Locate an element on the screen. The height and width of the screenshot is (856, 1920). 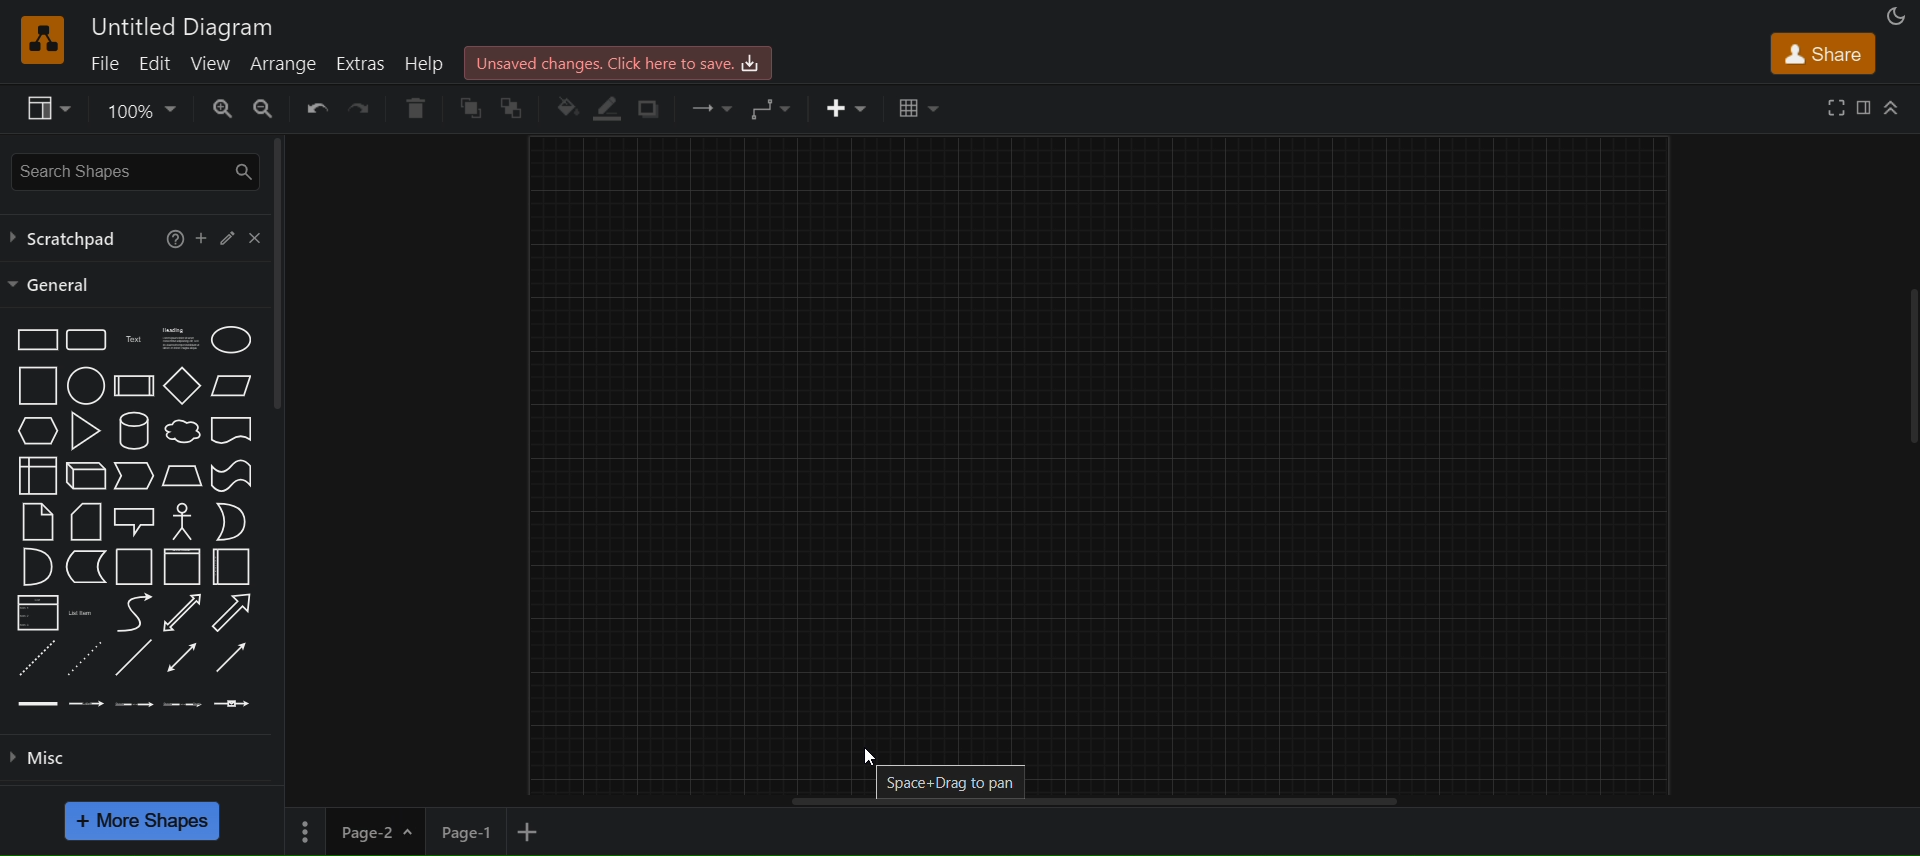
line color is located at coordinates (609, 107).